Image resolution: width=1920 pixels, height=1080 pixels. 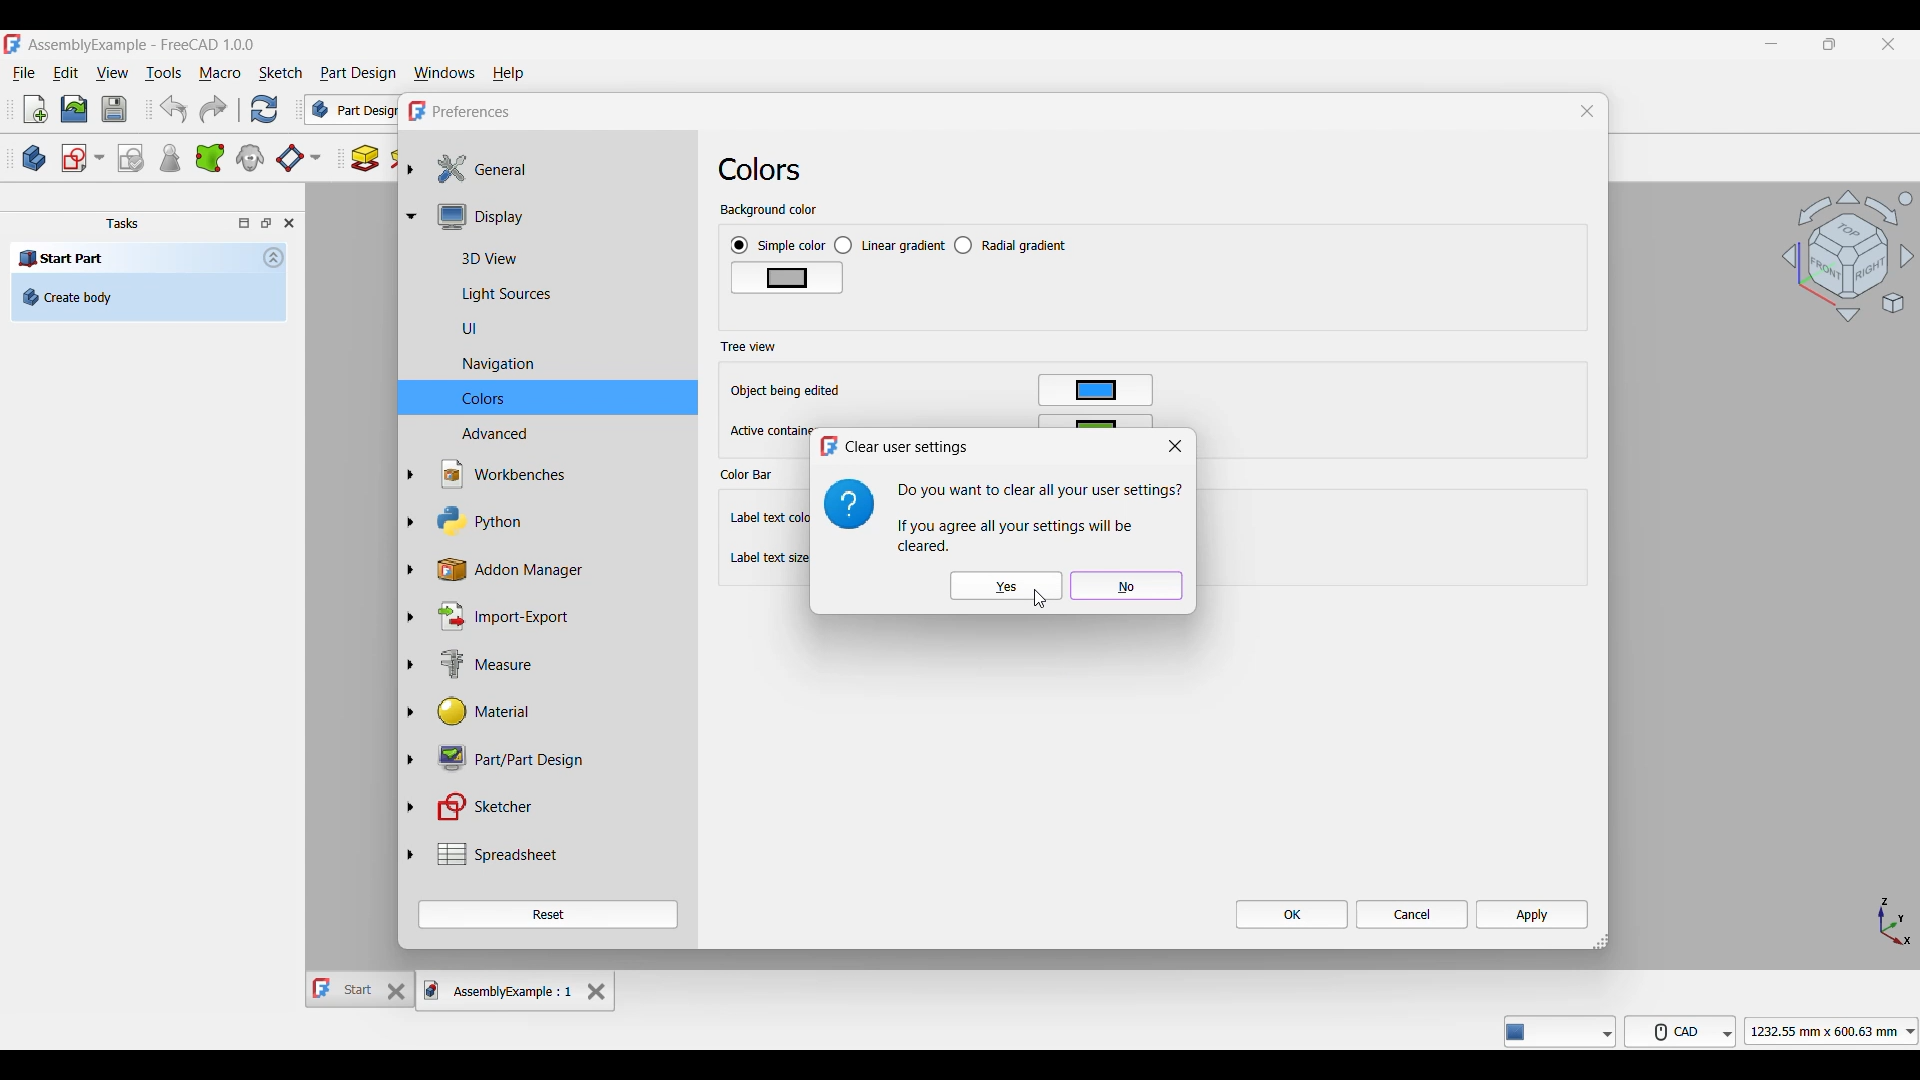 I want to click on Toggle for Simple color, so click(x=778, y=245).